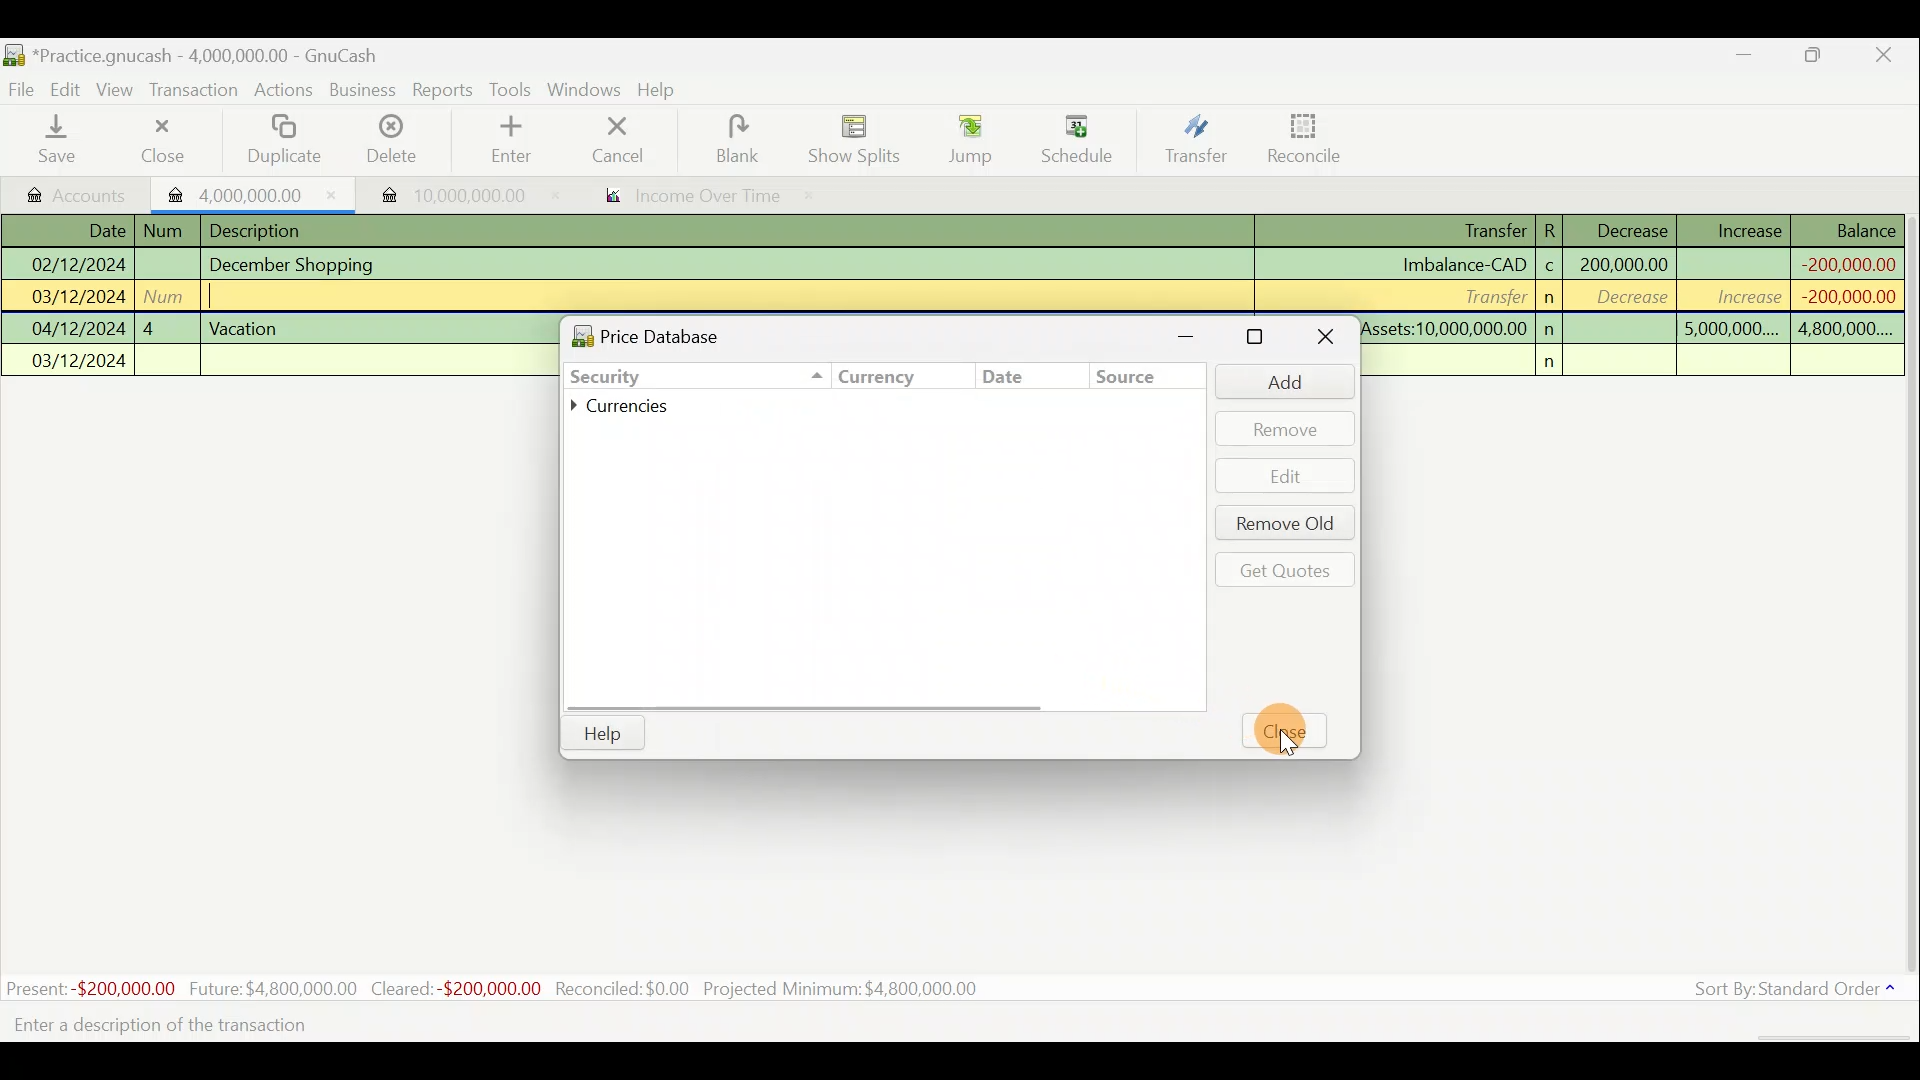 This screenshot has height=1080, width=1920. Describe the element at coordinates (603, 734) in the screenshot. I see `Help` at that location.